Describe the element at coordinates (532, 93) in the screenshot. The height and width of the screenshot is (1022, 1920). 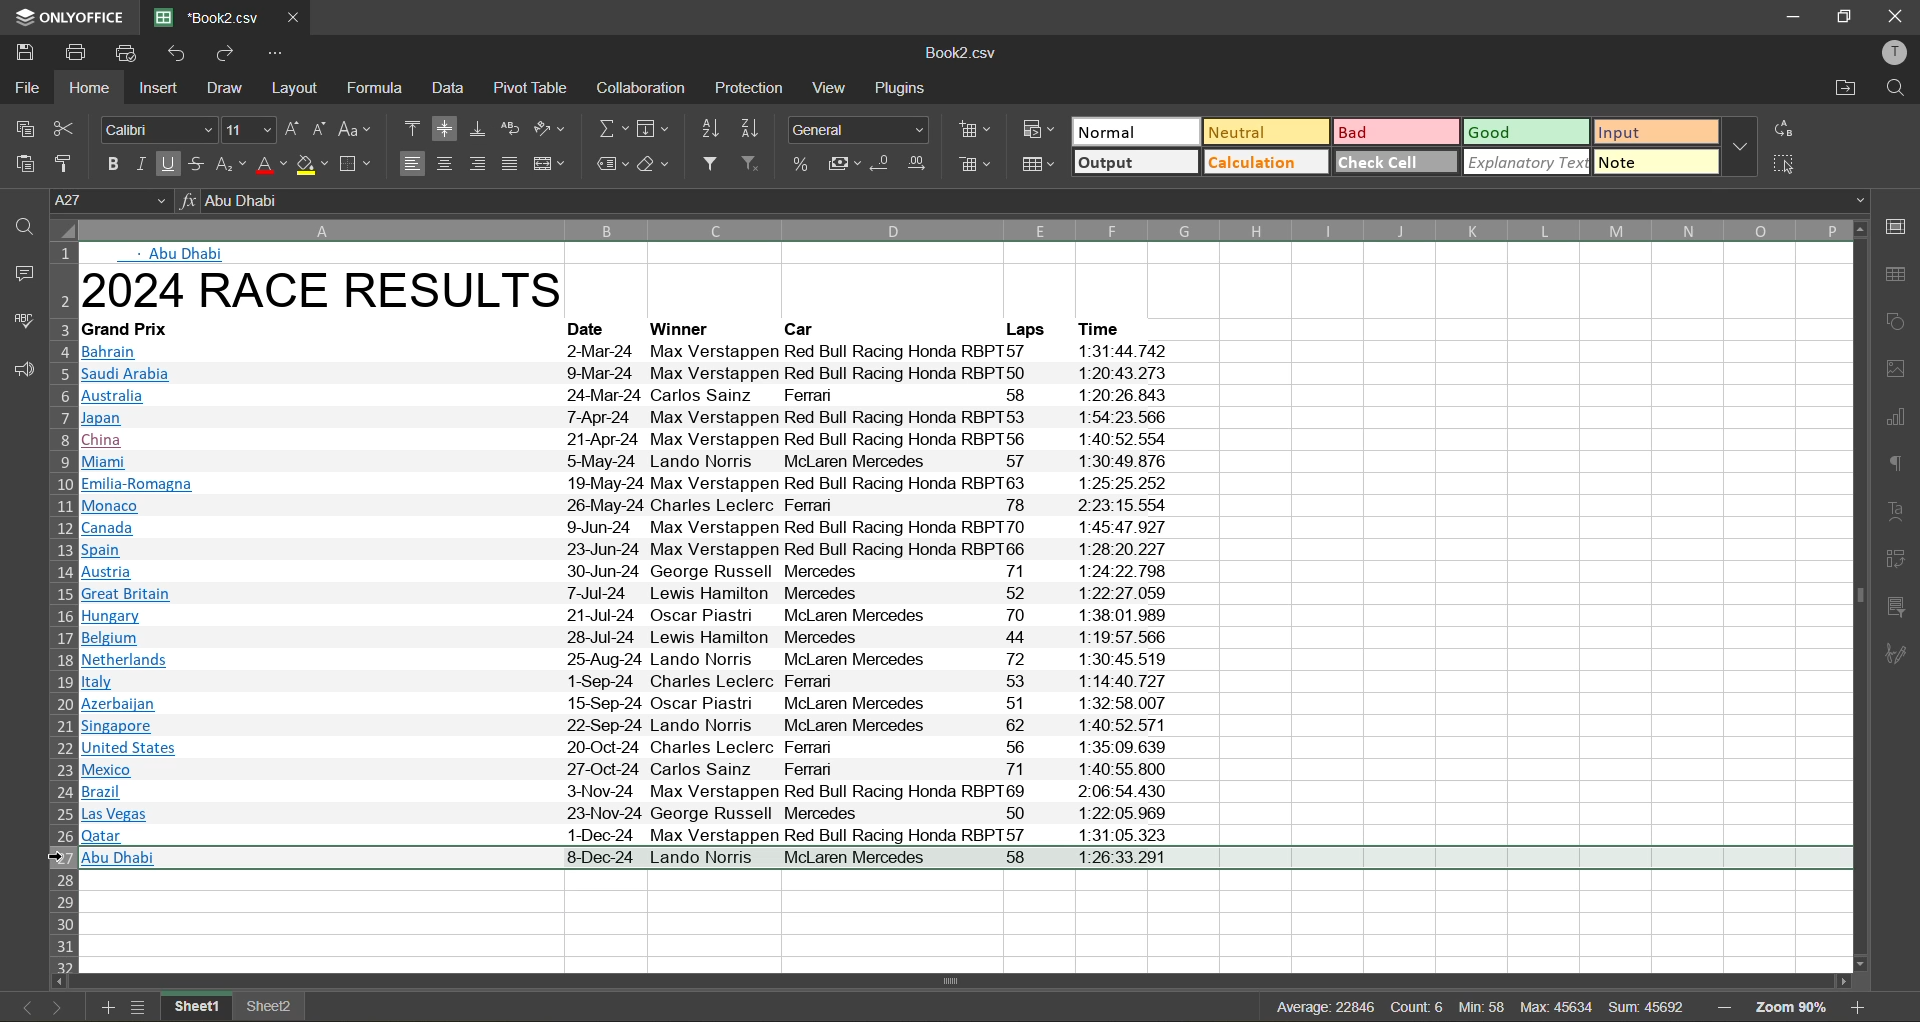
I see `pivot table` at that location.